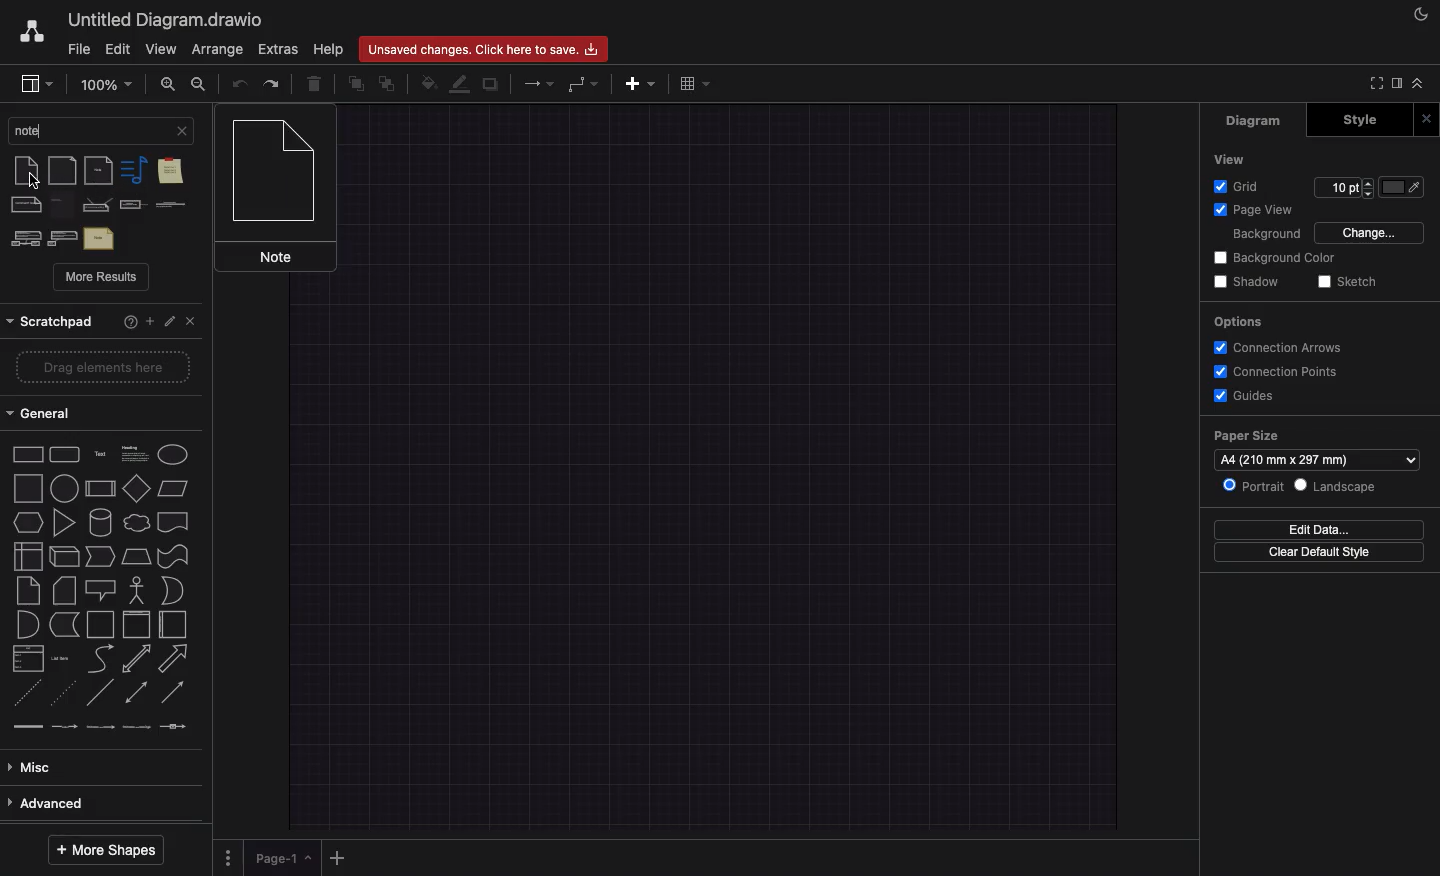 This screenshot has width=1440, height=876. Describe the element at coordinates (25, 626) in the screenshot. I see `or` at that location.